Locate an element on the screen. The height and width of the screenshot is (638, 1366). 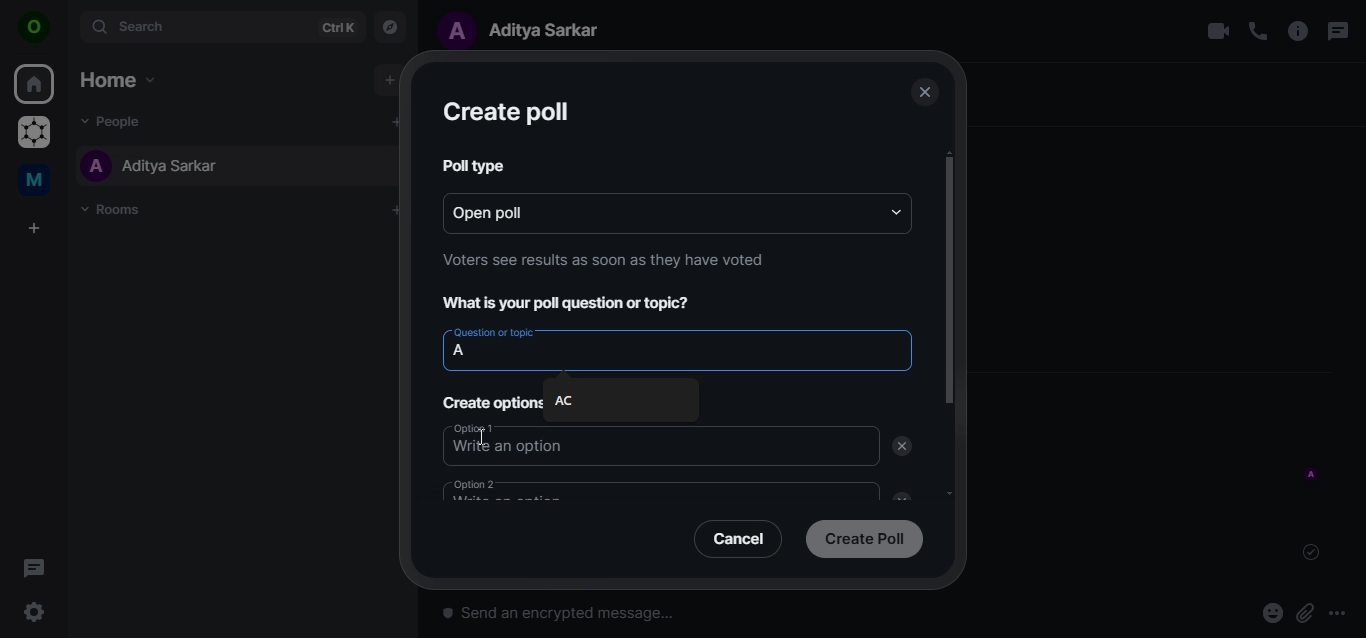
send an encrypted message is located at coordinates (669, 619).